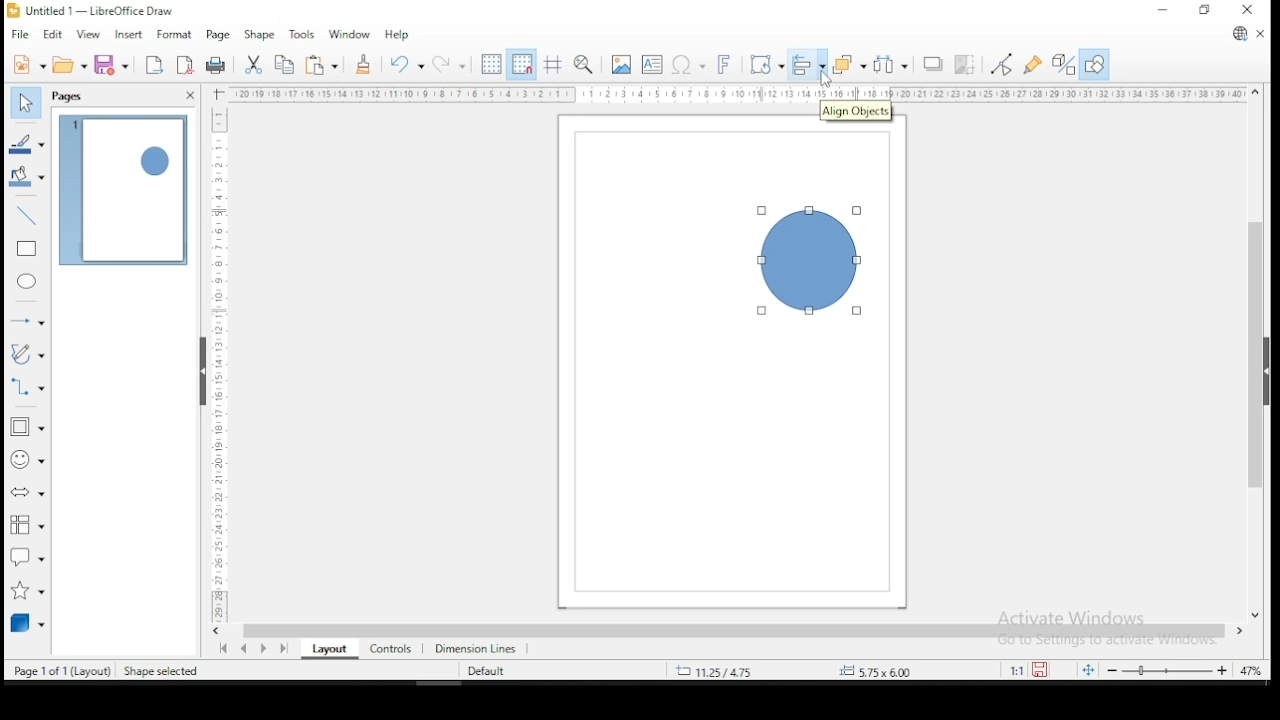 The height and width of the screenshot is (720, 1280). Describe the element at coordinates (738, 94) in the screenshot. I see `horizontal scale` at that location.